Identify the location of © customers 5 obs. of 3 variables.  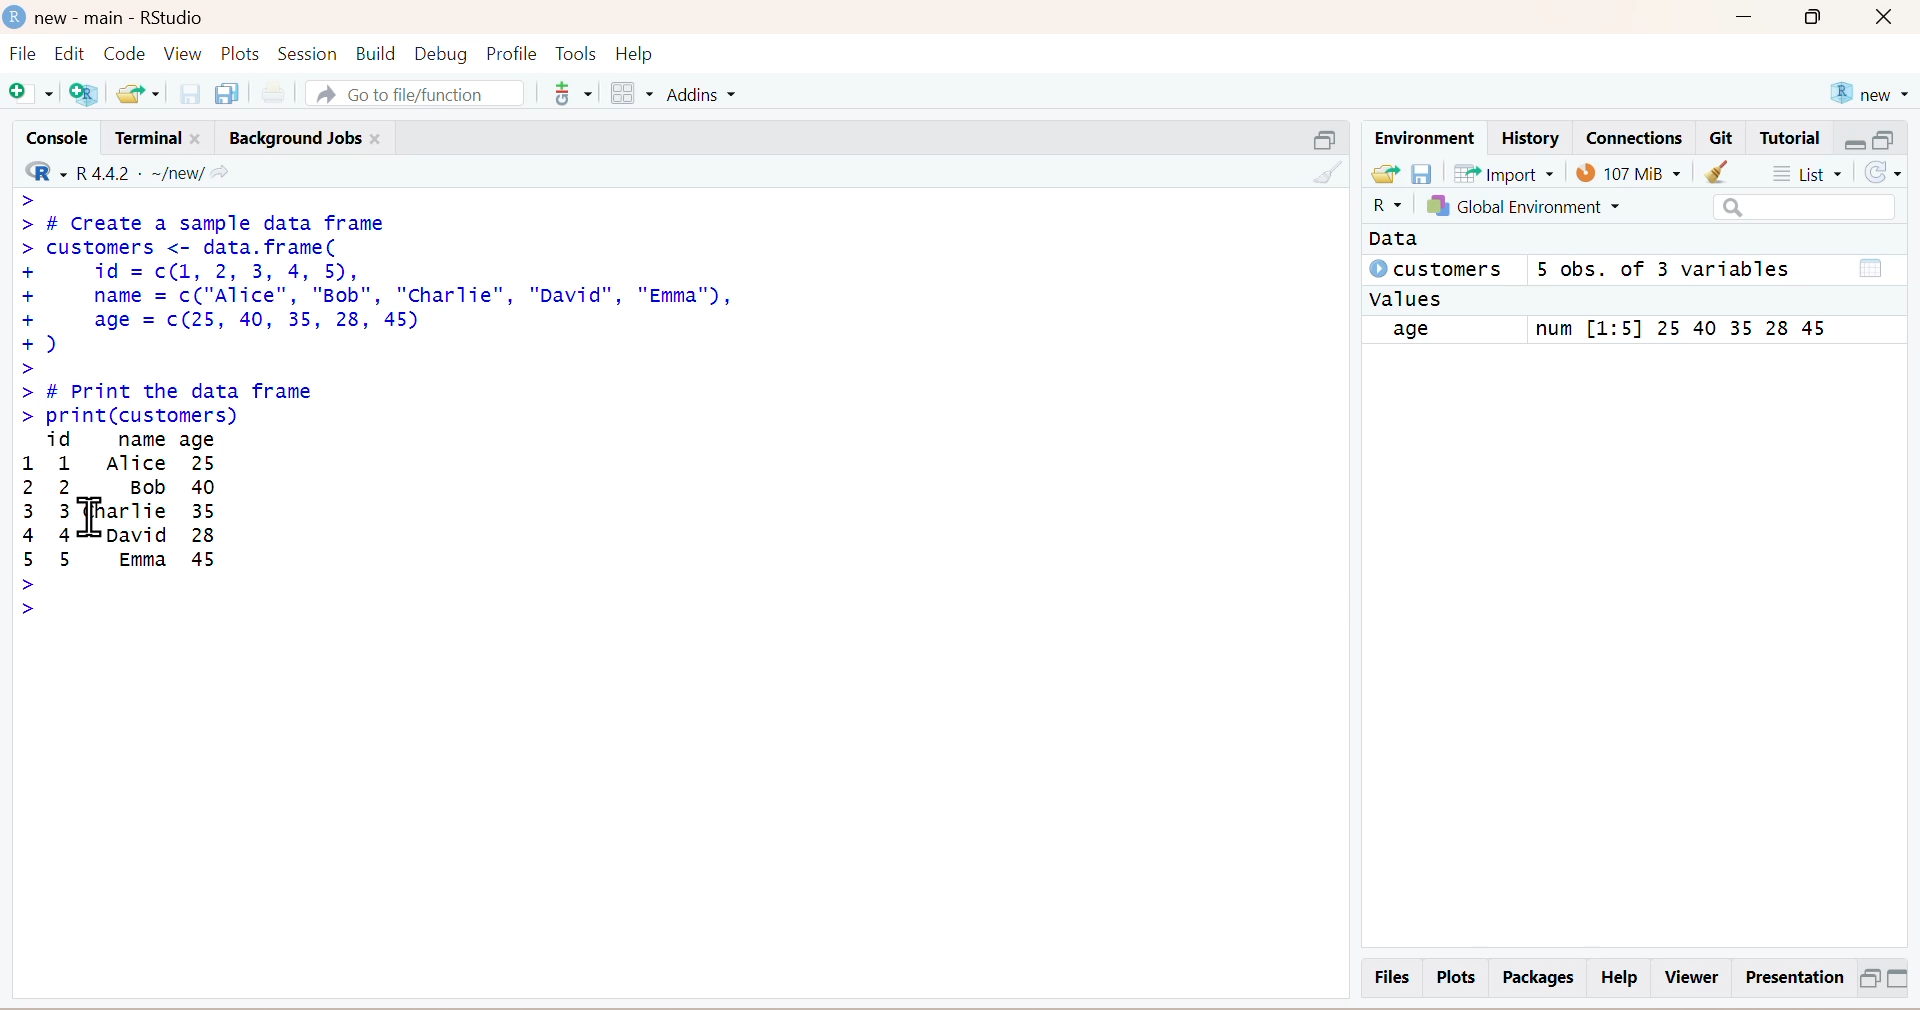
(1621, 271).